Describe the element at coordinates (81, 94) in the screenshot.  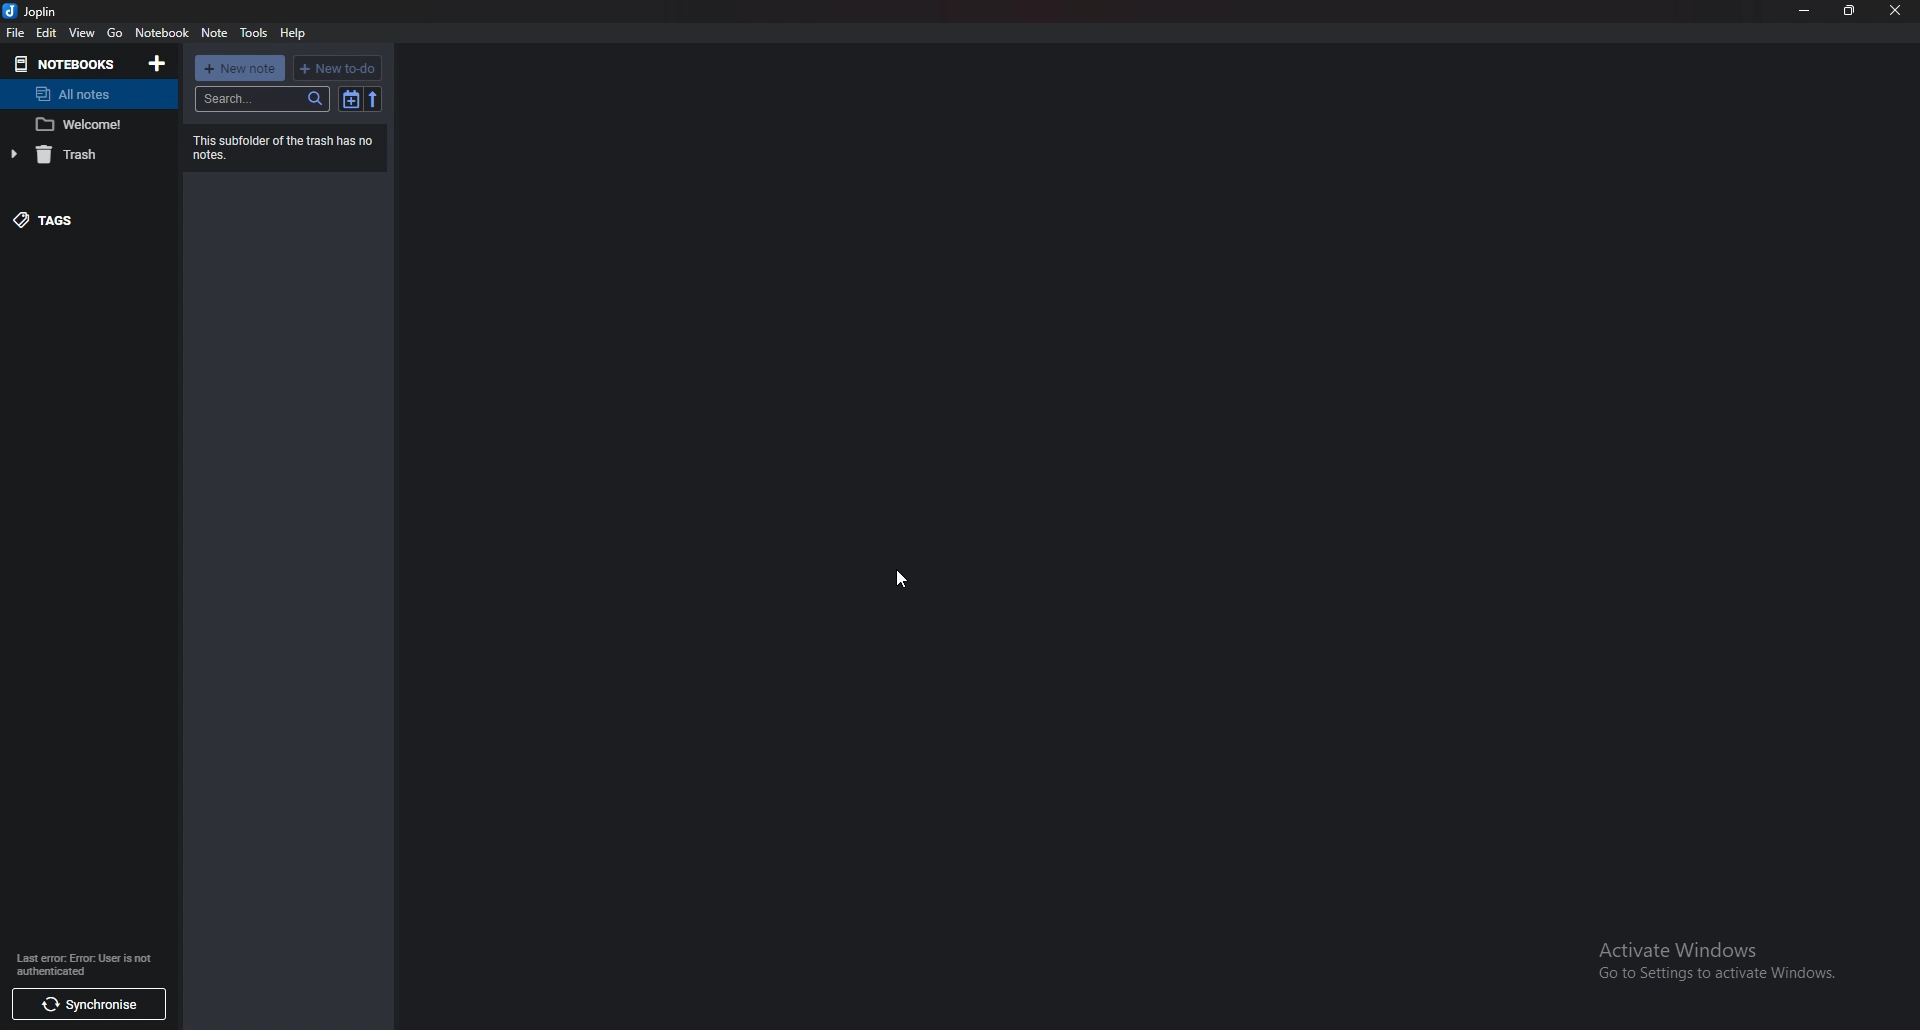
I see `All notes` at that location.